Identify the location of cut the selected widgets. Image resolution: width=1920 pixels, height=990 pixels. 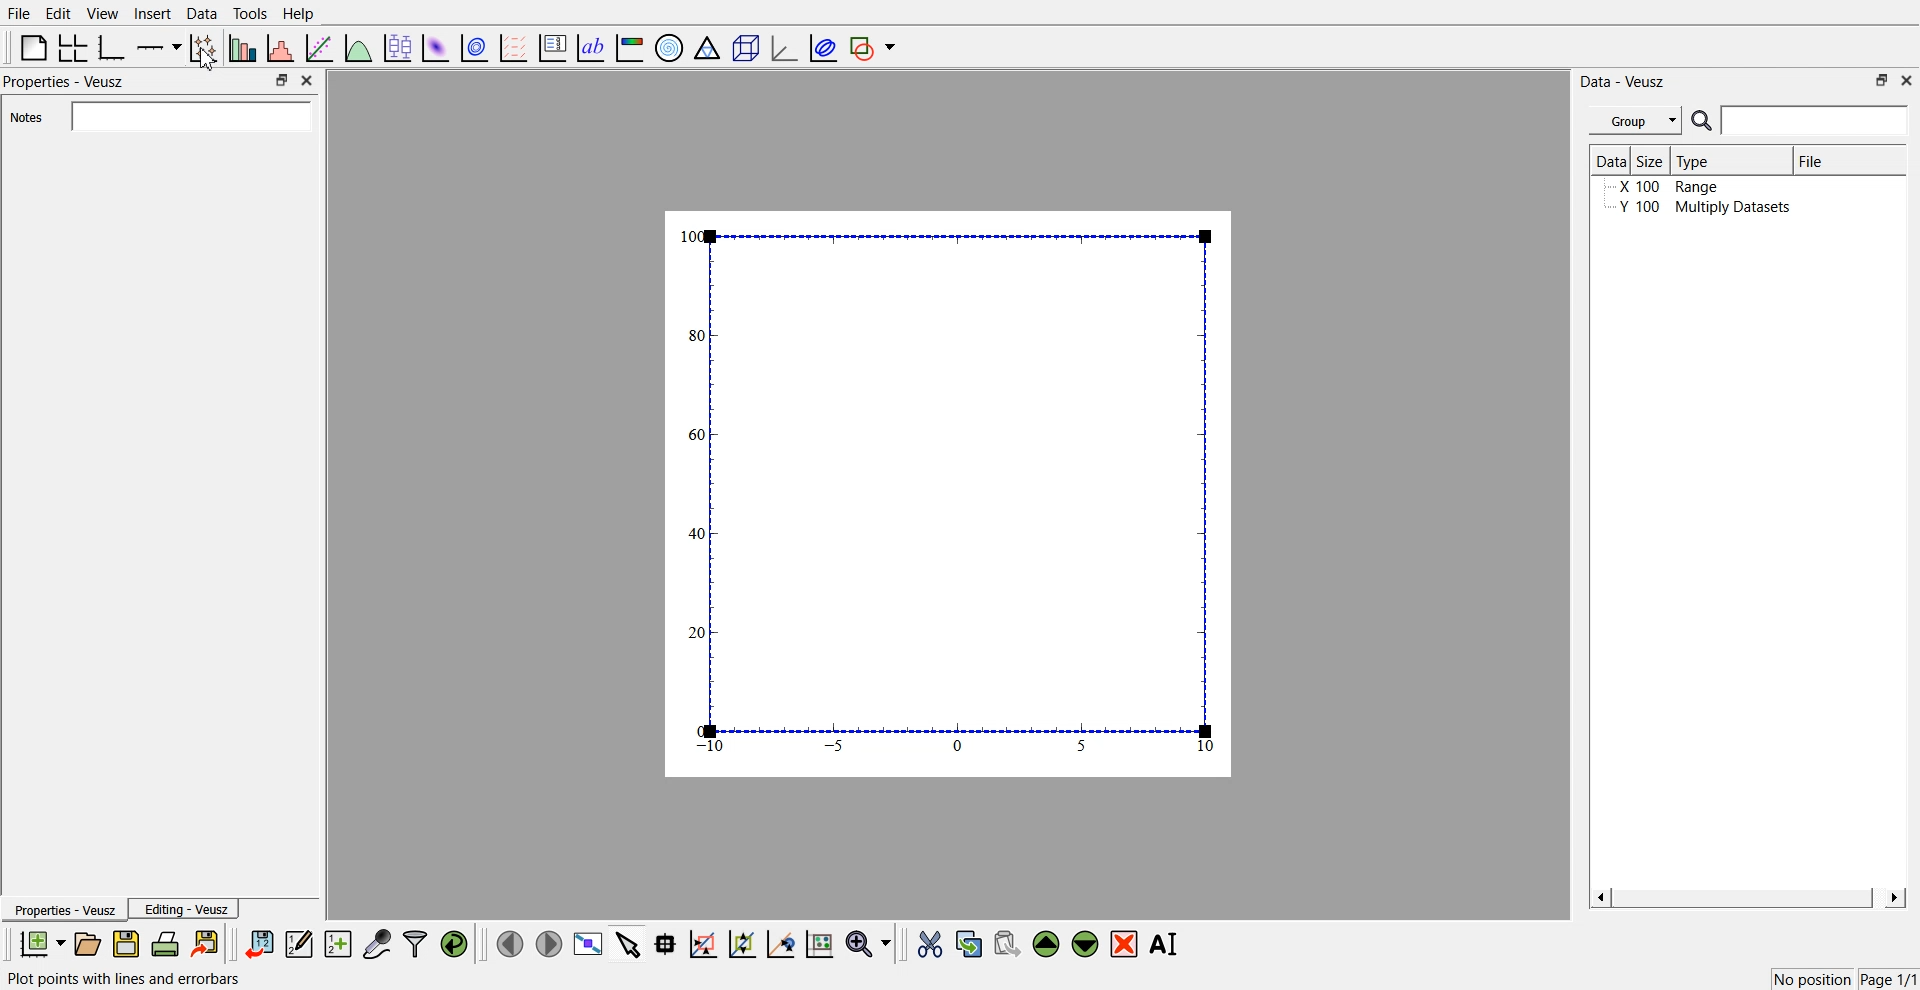
(928, 945).